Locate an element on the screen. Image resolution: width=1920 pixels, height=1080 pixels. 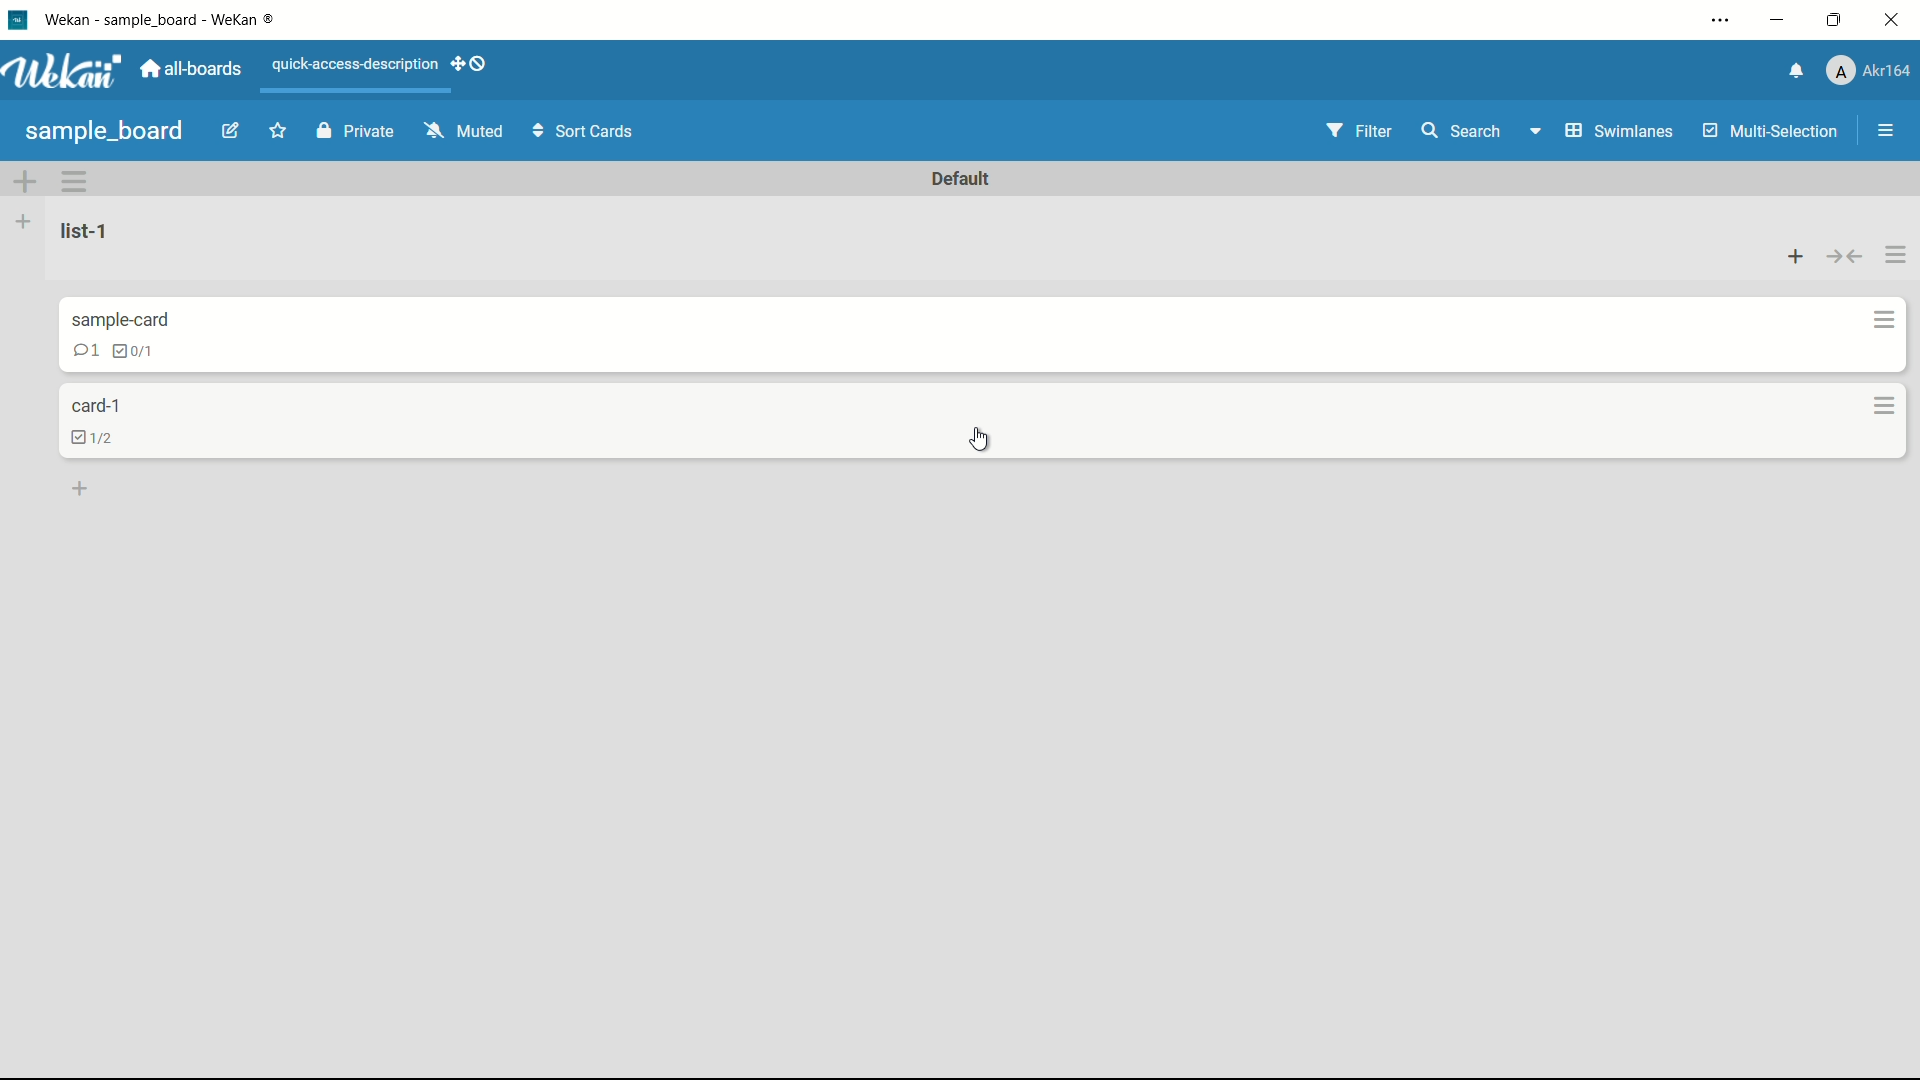
card actions is located at coordinates (1879, 404).